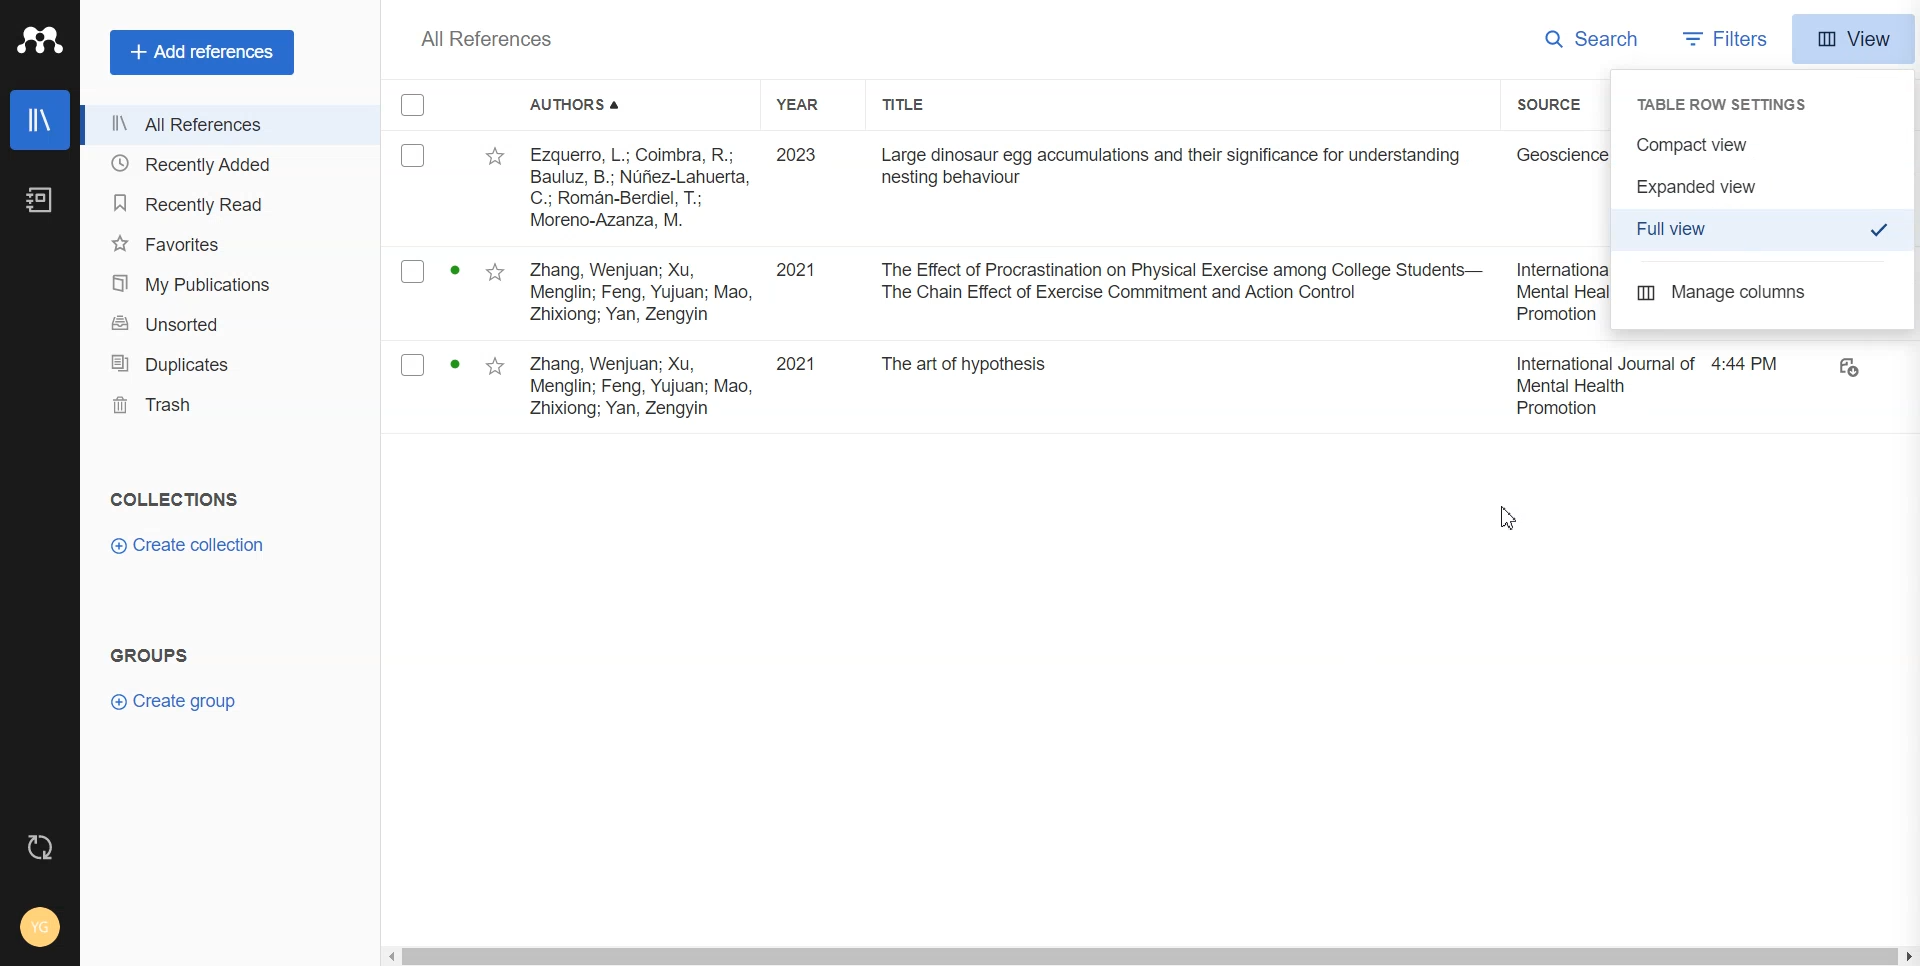 This screenshot has width=1920, height=966. What do you see at coordinates (1509, 517) in the screenshot?
I see `Cursor` at bounding box center [1509, 517].